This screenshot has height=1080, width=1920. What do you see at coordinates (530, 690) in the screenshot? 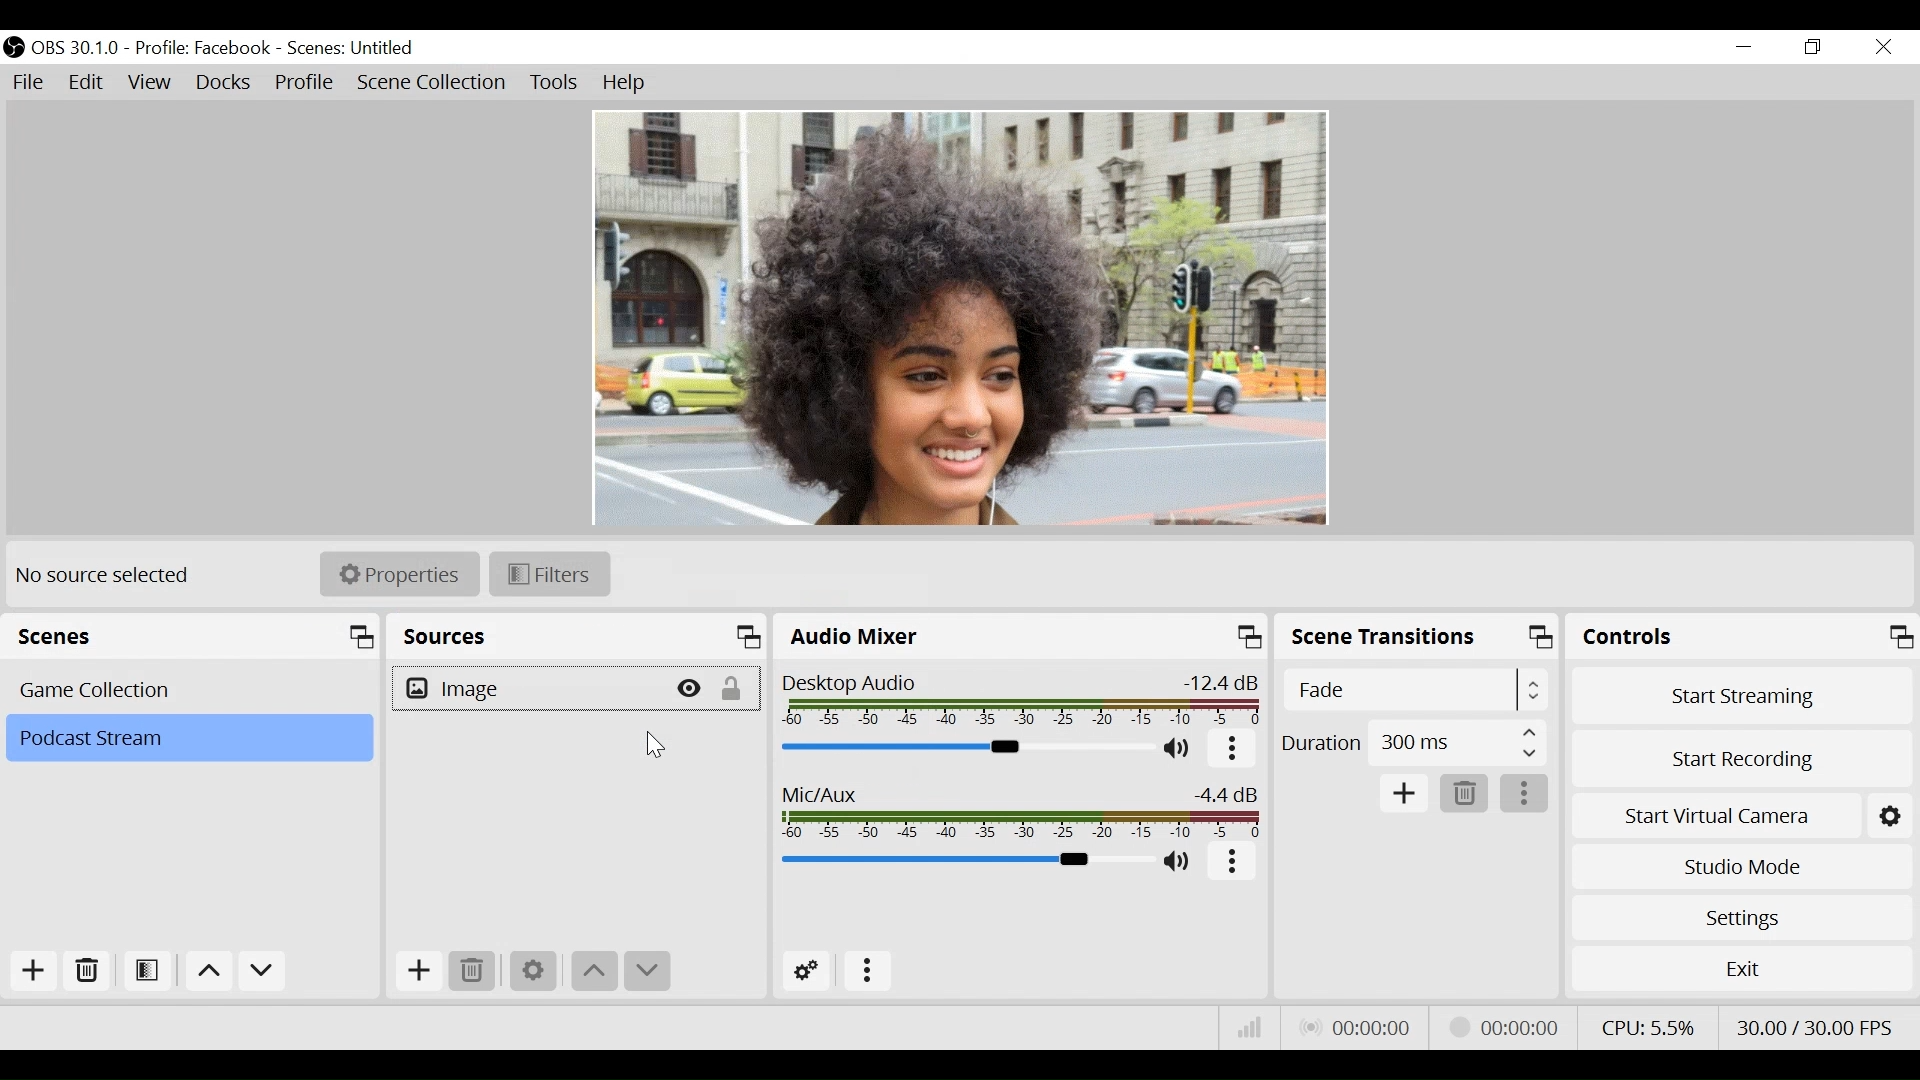
I see `Image` at bounding box center [530, 690].